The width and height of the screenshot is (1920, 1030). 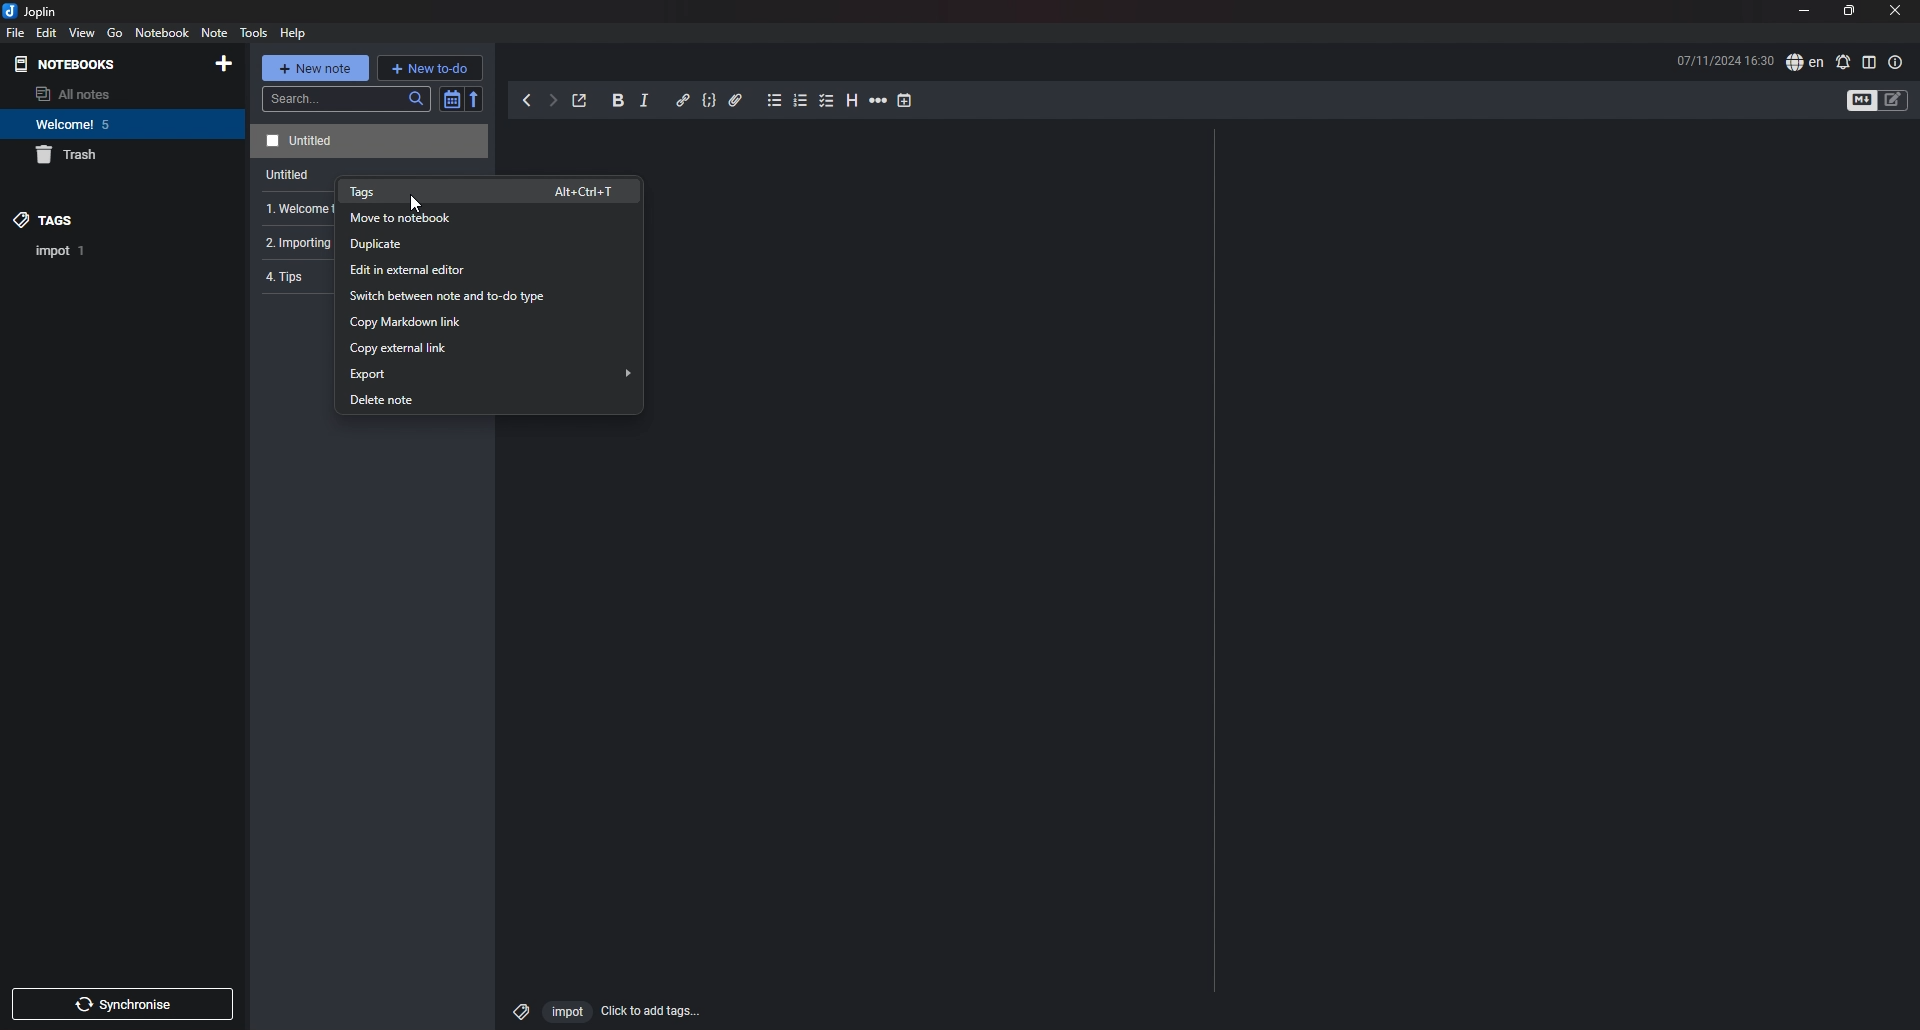 What do you see at coordinates (293, 244) in the screenshot?
I see `2. Importing` at bounding box center [293, 244].